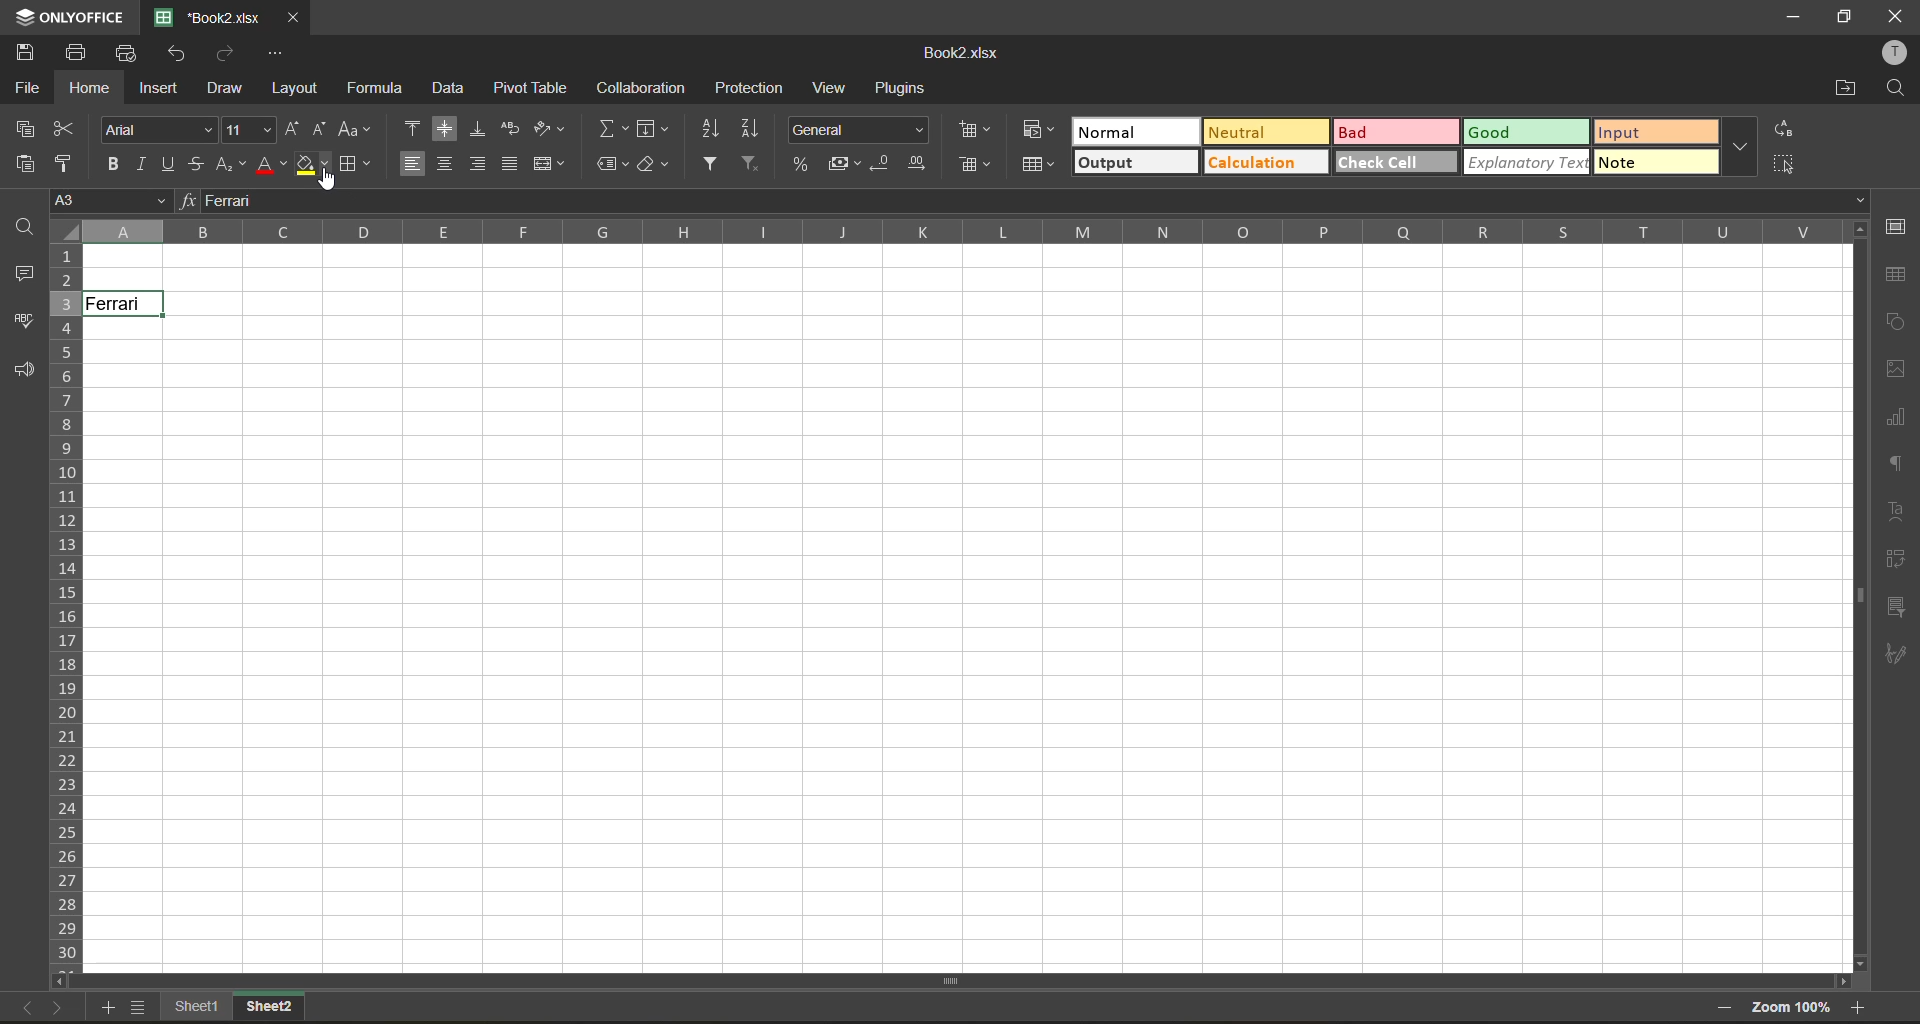 This screenshot has height=1024, width=1920. What do you see at coordinates (655, 167) in the screenshot?
I see `clear` at bounding box center [655, 167].